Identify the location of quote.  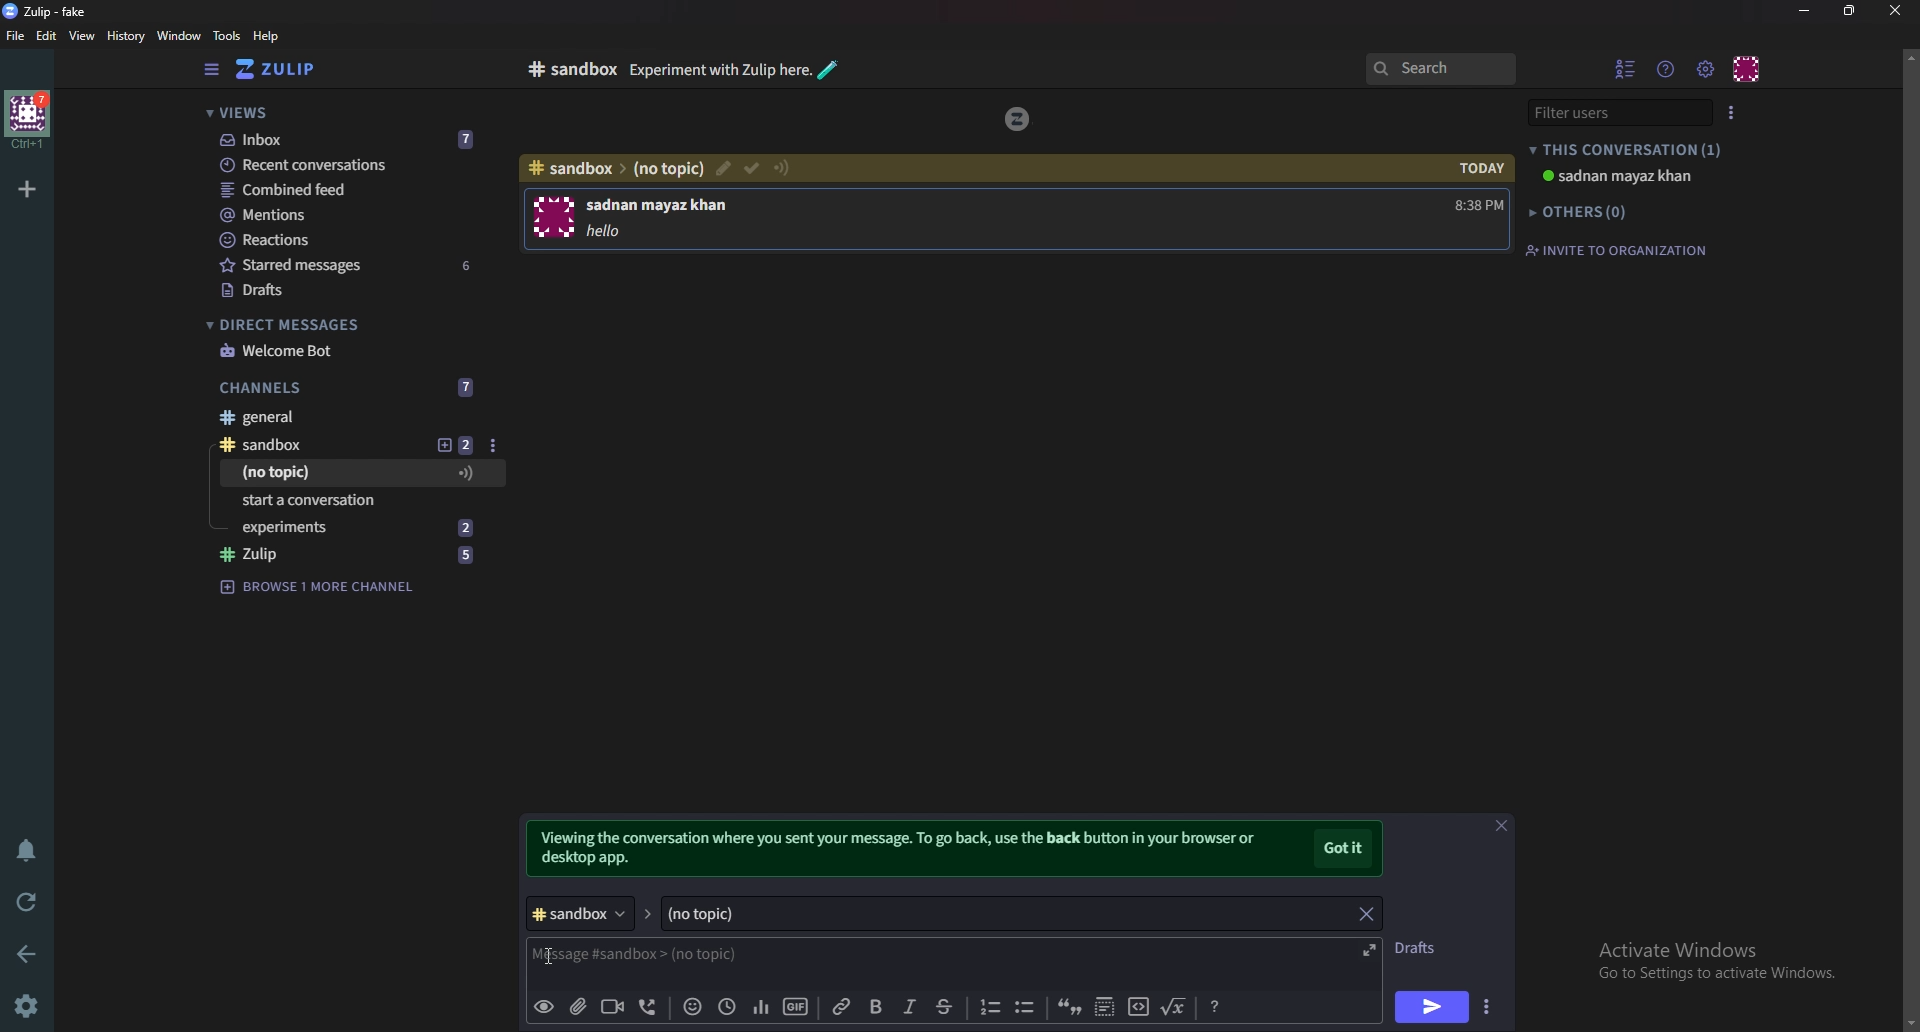
(1068, 1006).